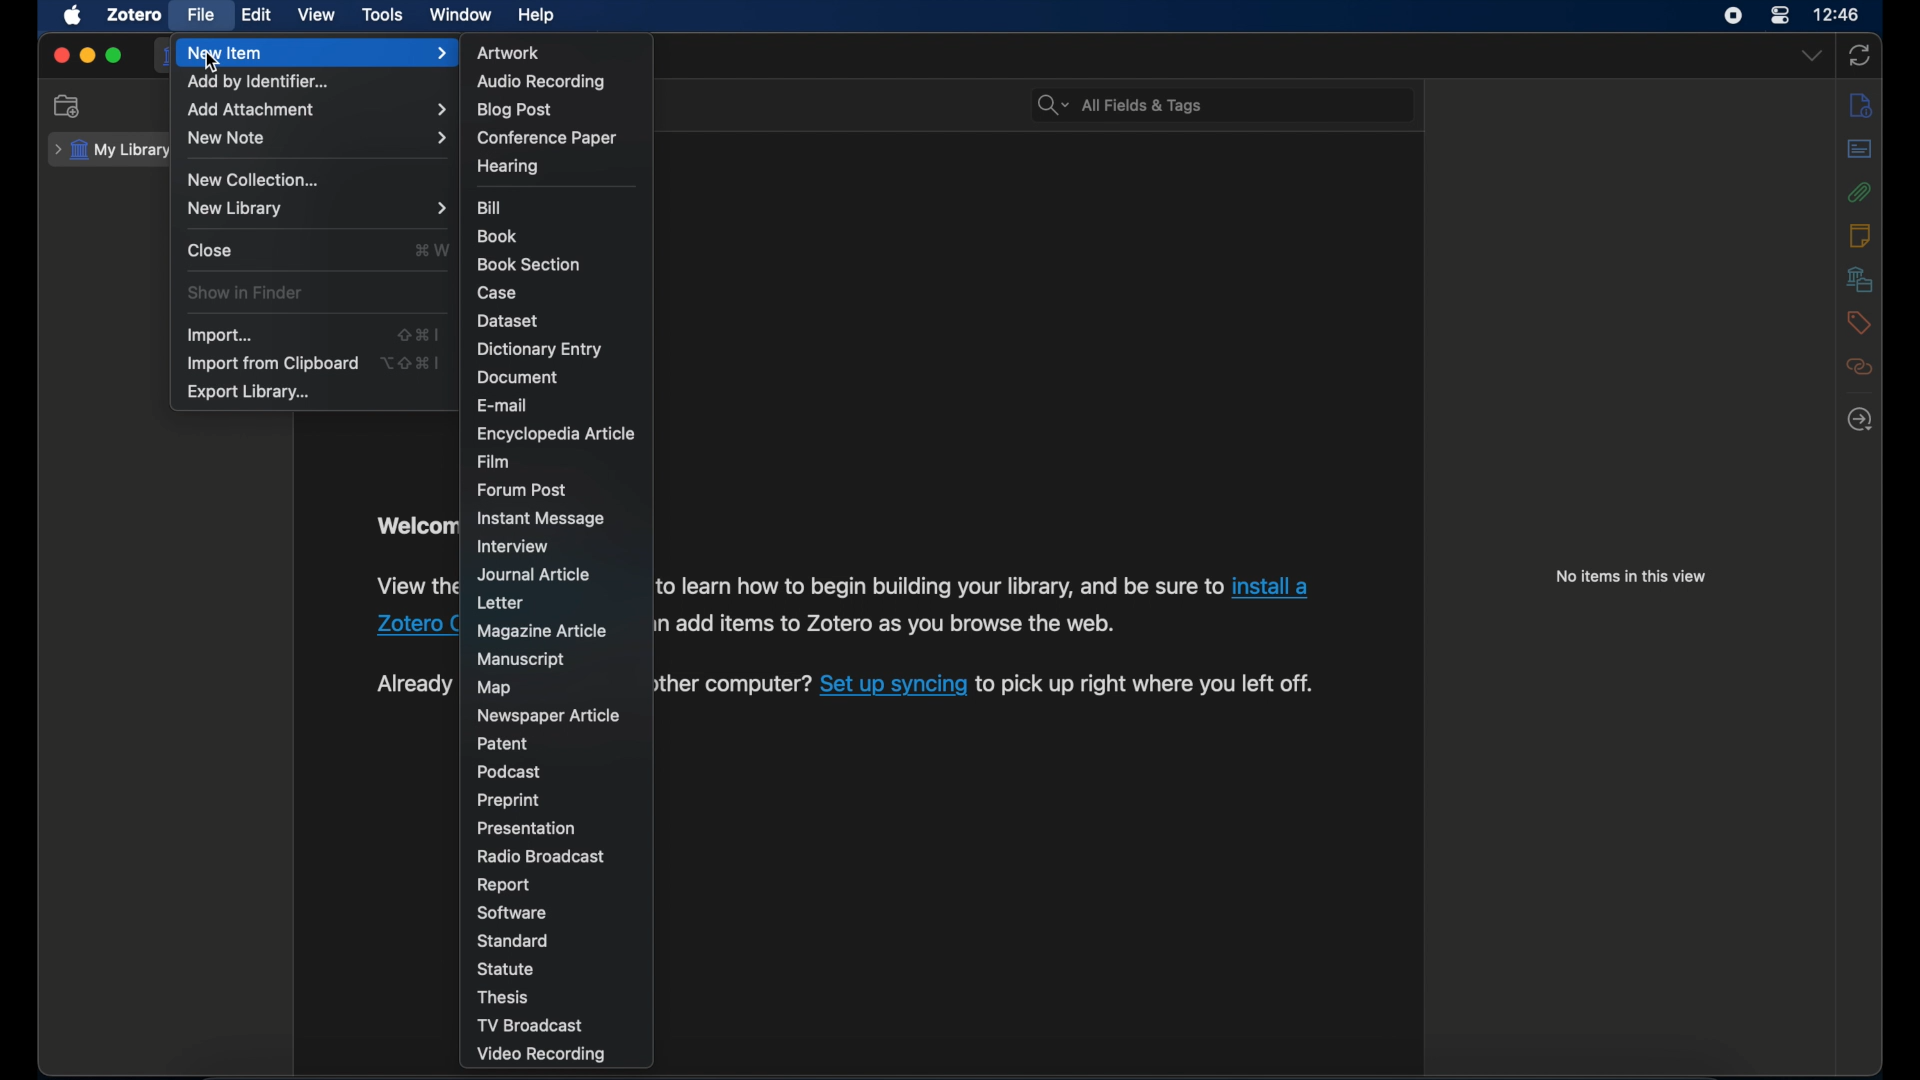 Image resolution: width=1920 pixels, height=1080 pixels. What do you see at coordinates (214, 64) in the screenshot?
I see `cursor` at bounding box center [214, 64].